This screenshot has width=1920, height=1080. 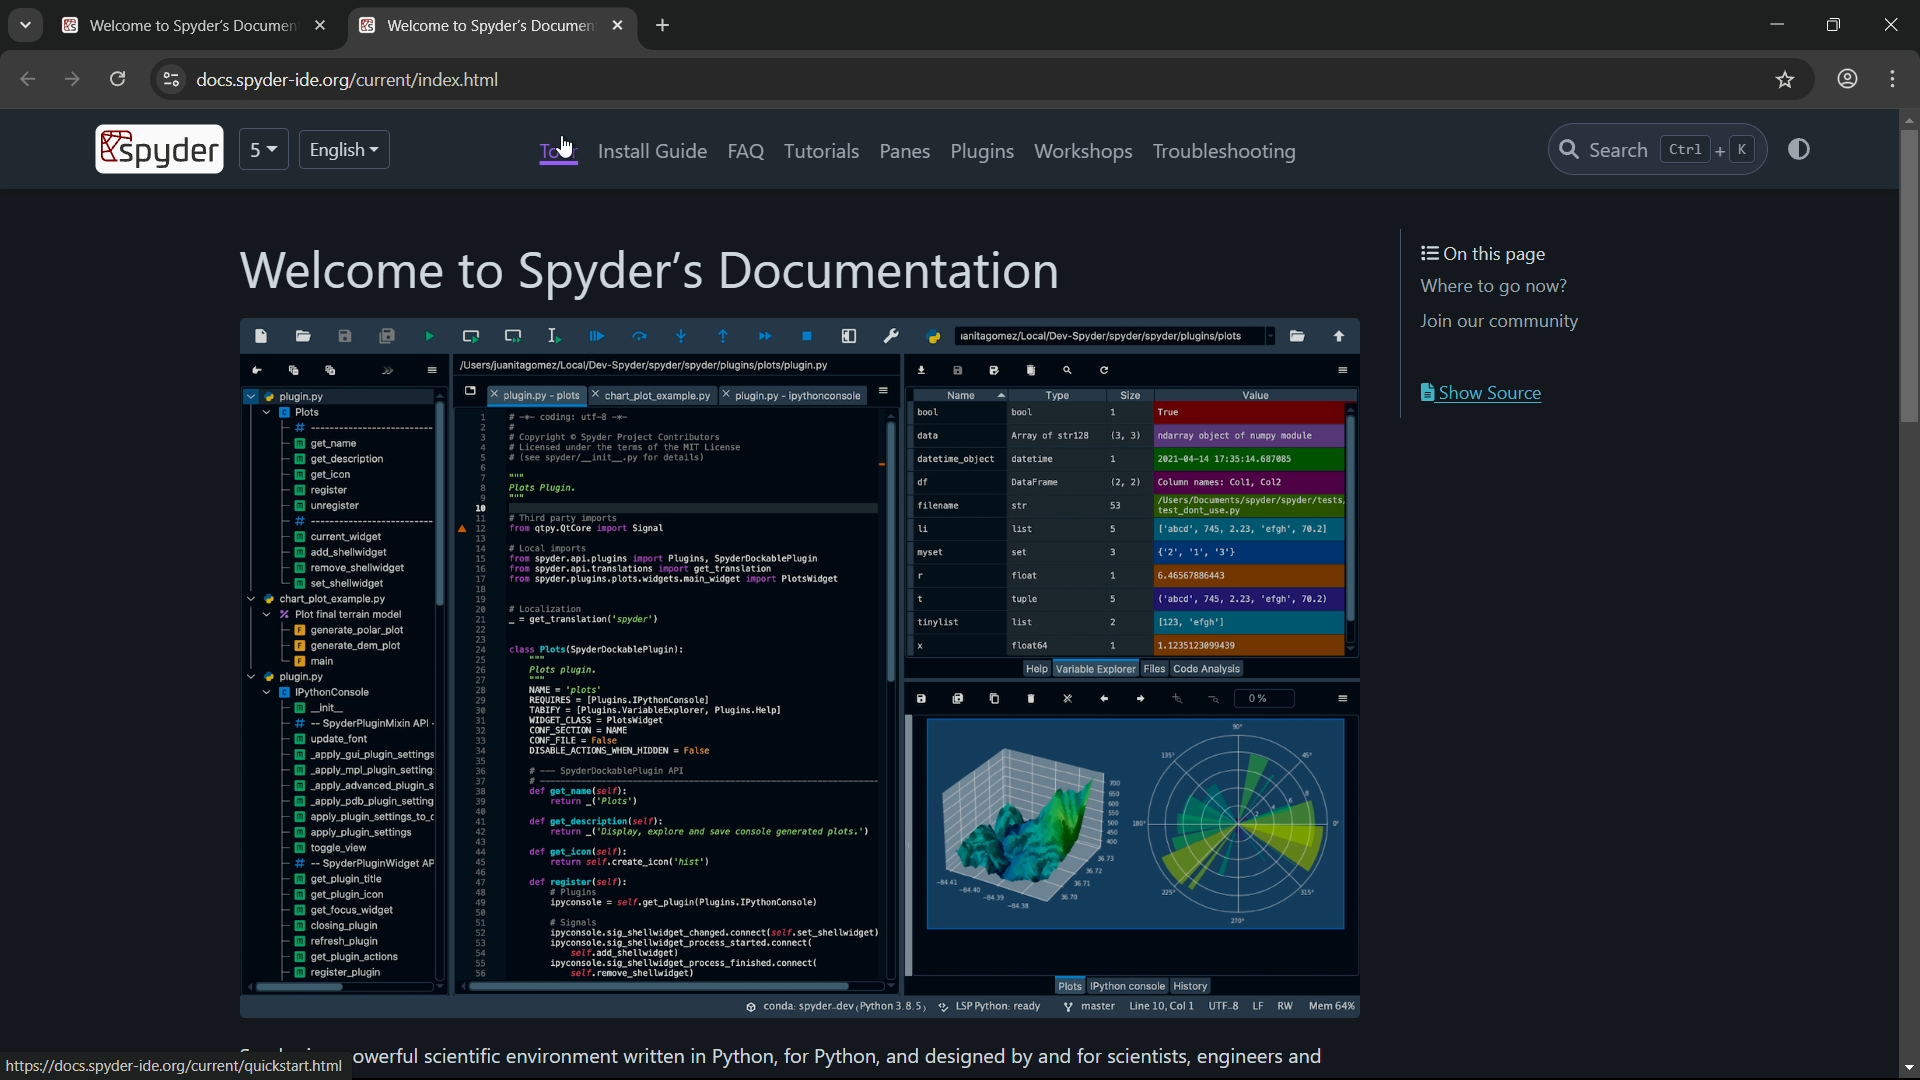 I want to click on Scroll up, so click(x=1908, y=116).